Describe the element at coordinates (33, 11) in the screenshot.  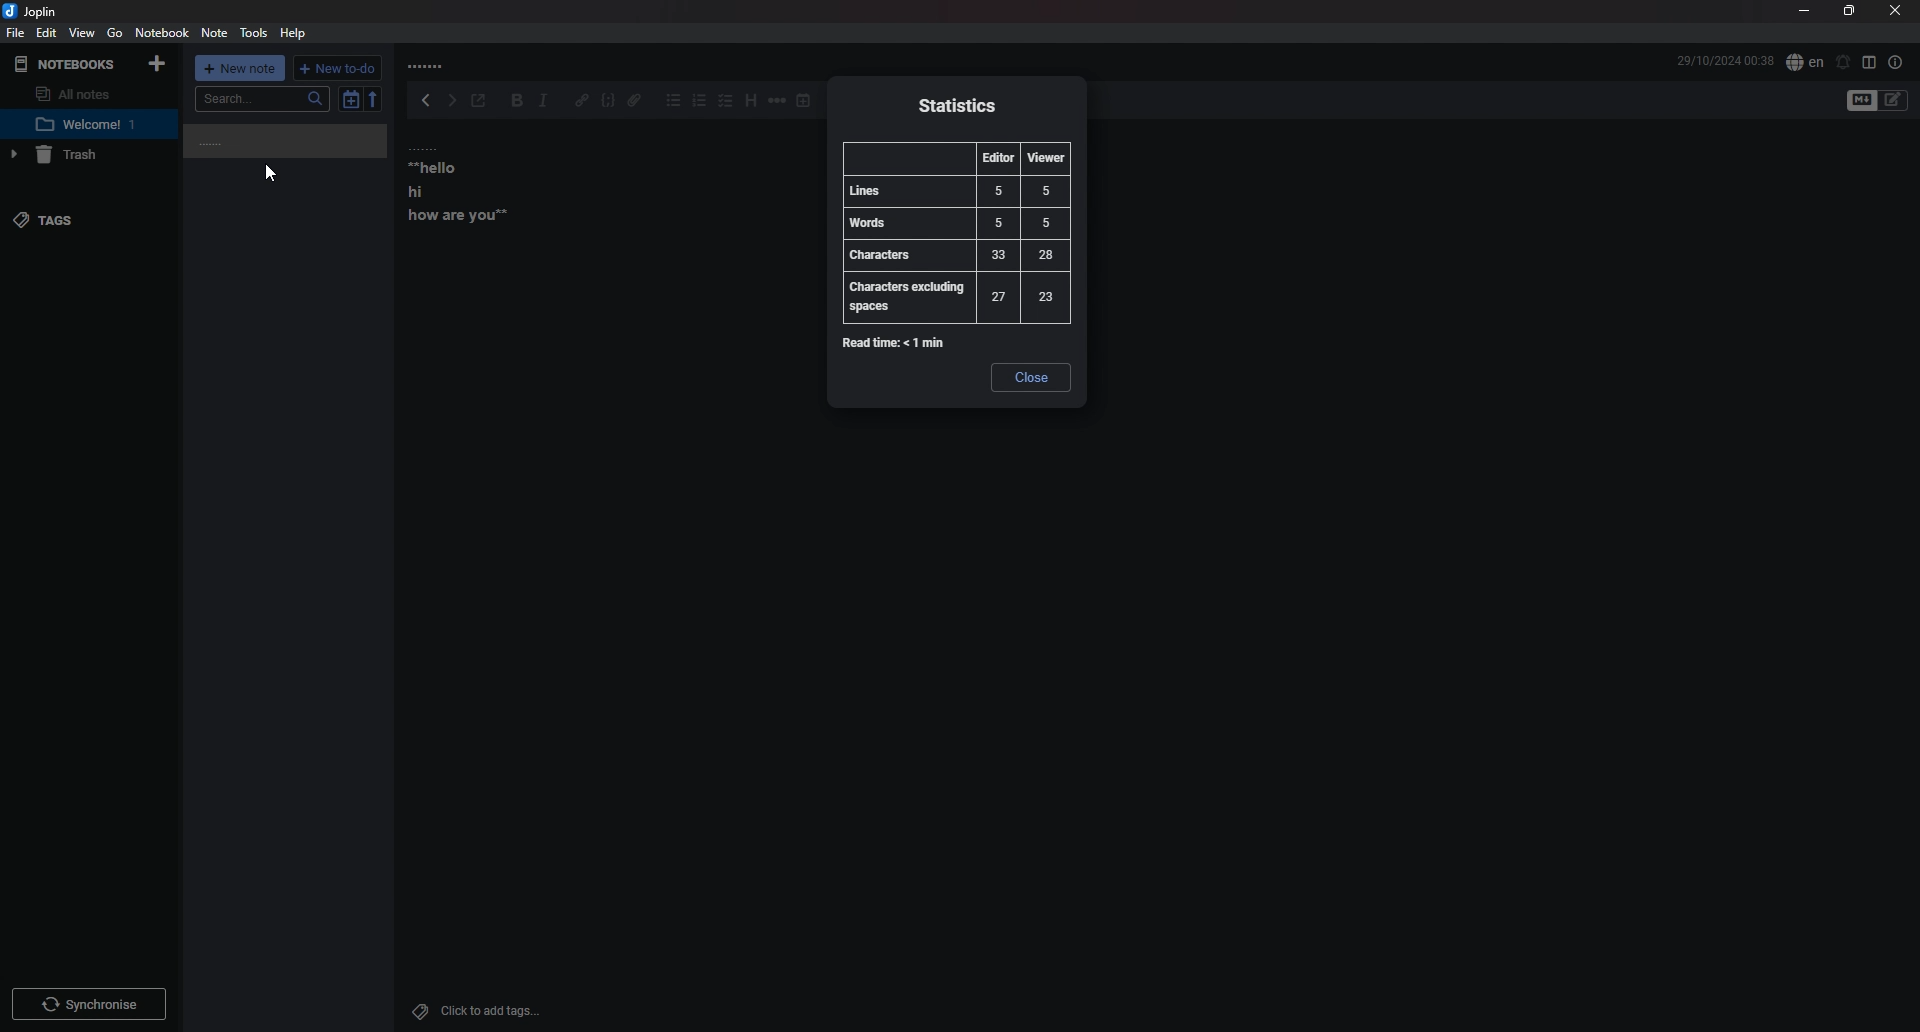
I see `joplin` at that location.